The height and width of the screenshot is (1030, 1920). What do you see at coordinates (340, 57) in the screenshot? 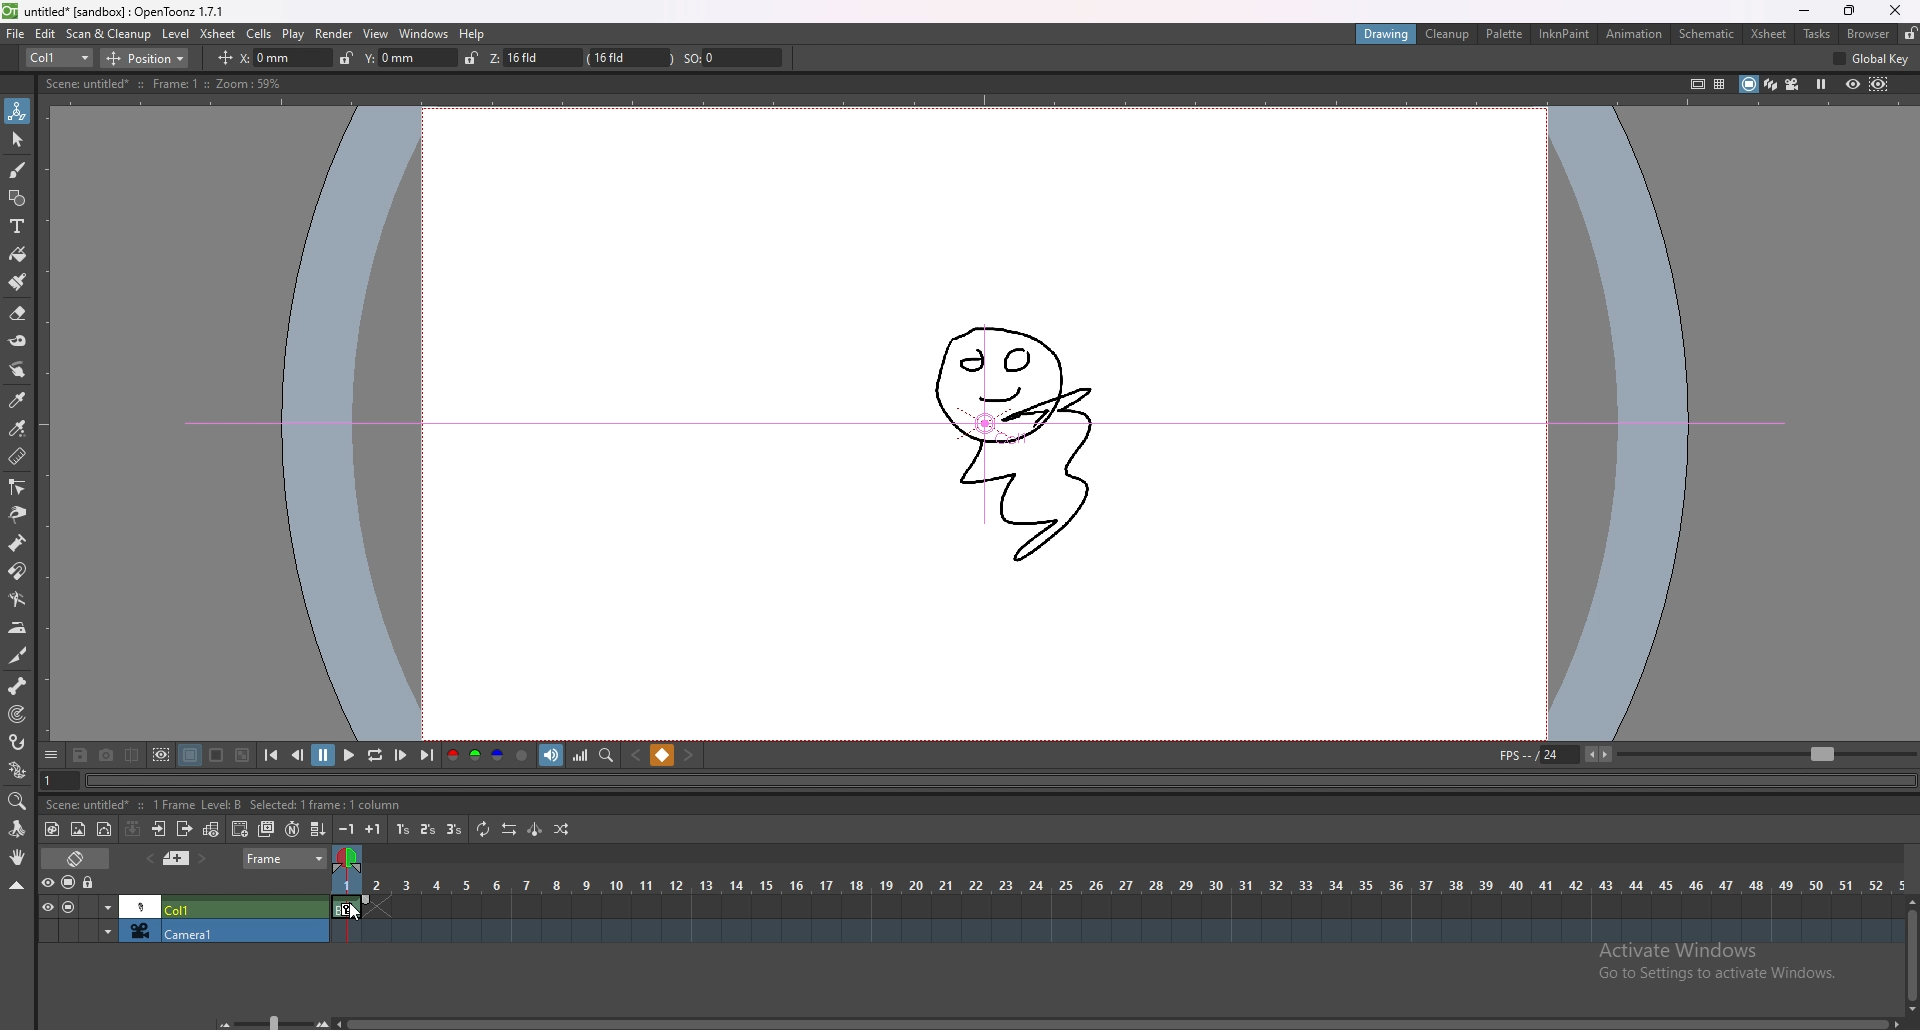
I see `lock` at bounding box center [340, 57].